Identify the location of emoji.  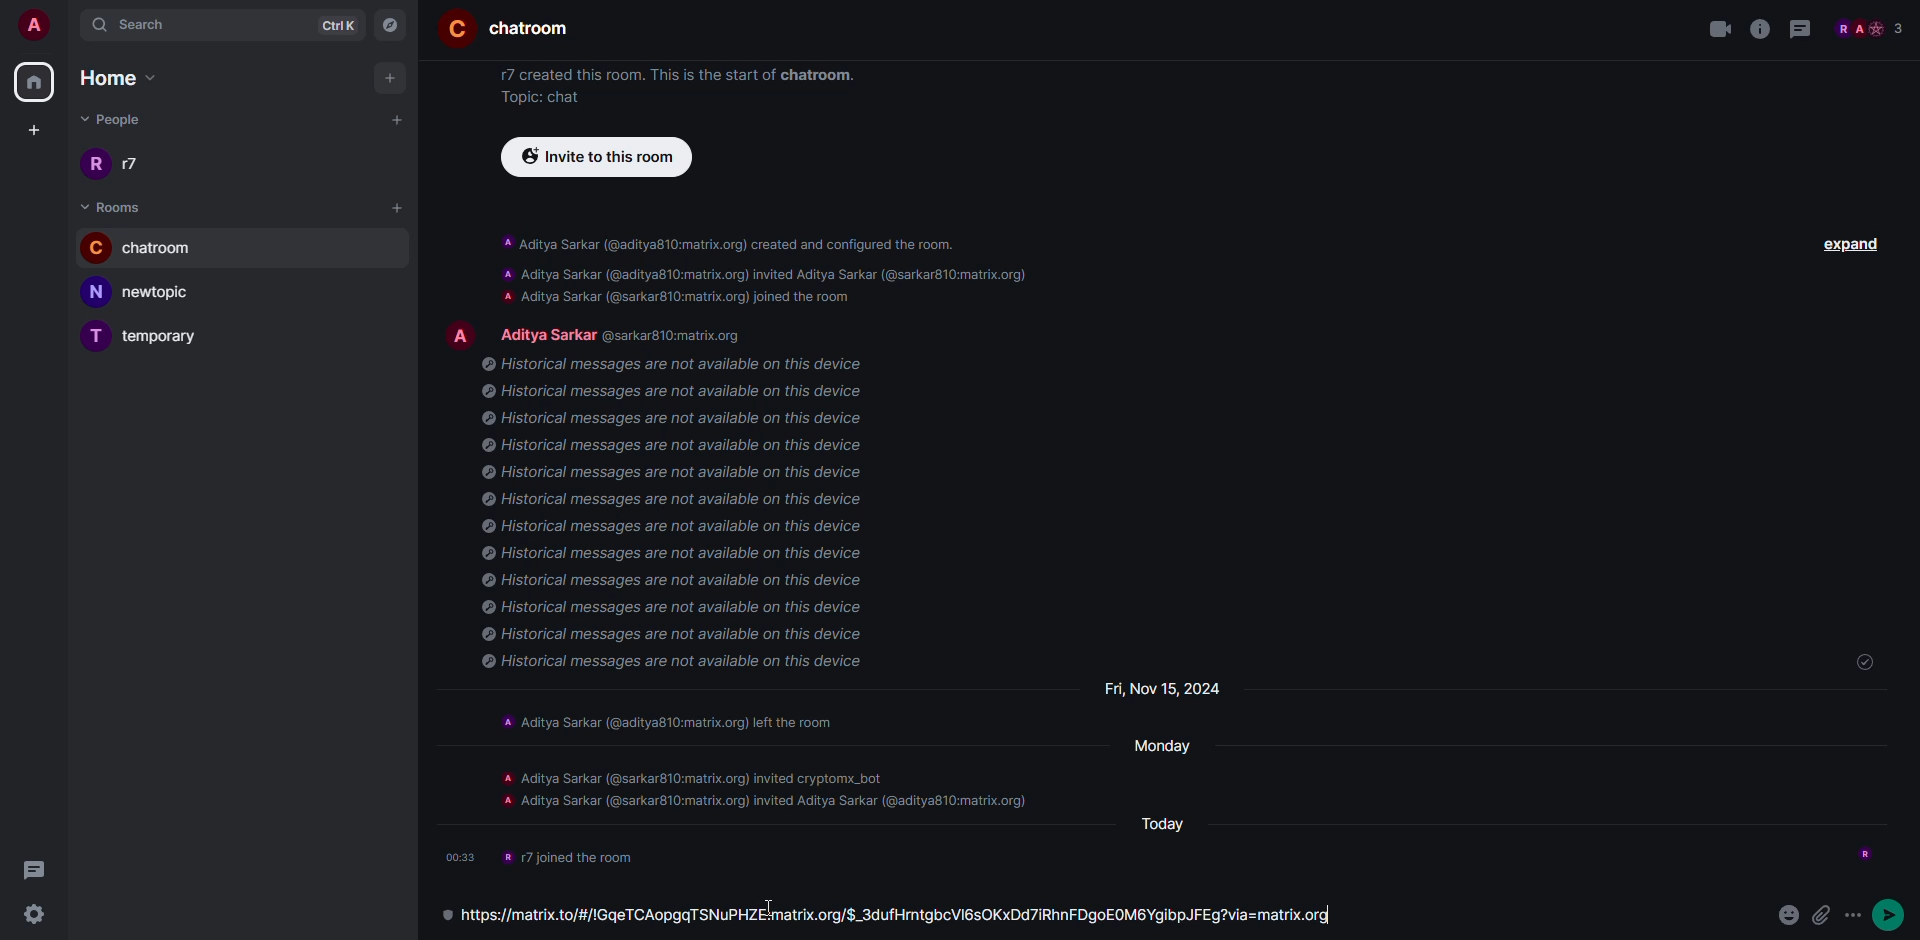
(1784, 913).